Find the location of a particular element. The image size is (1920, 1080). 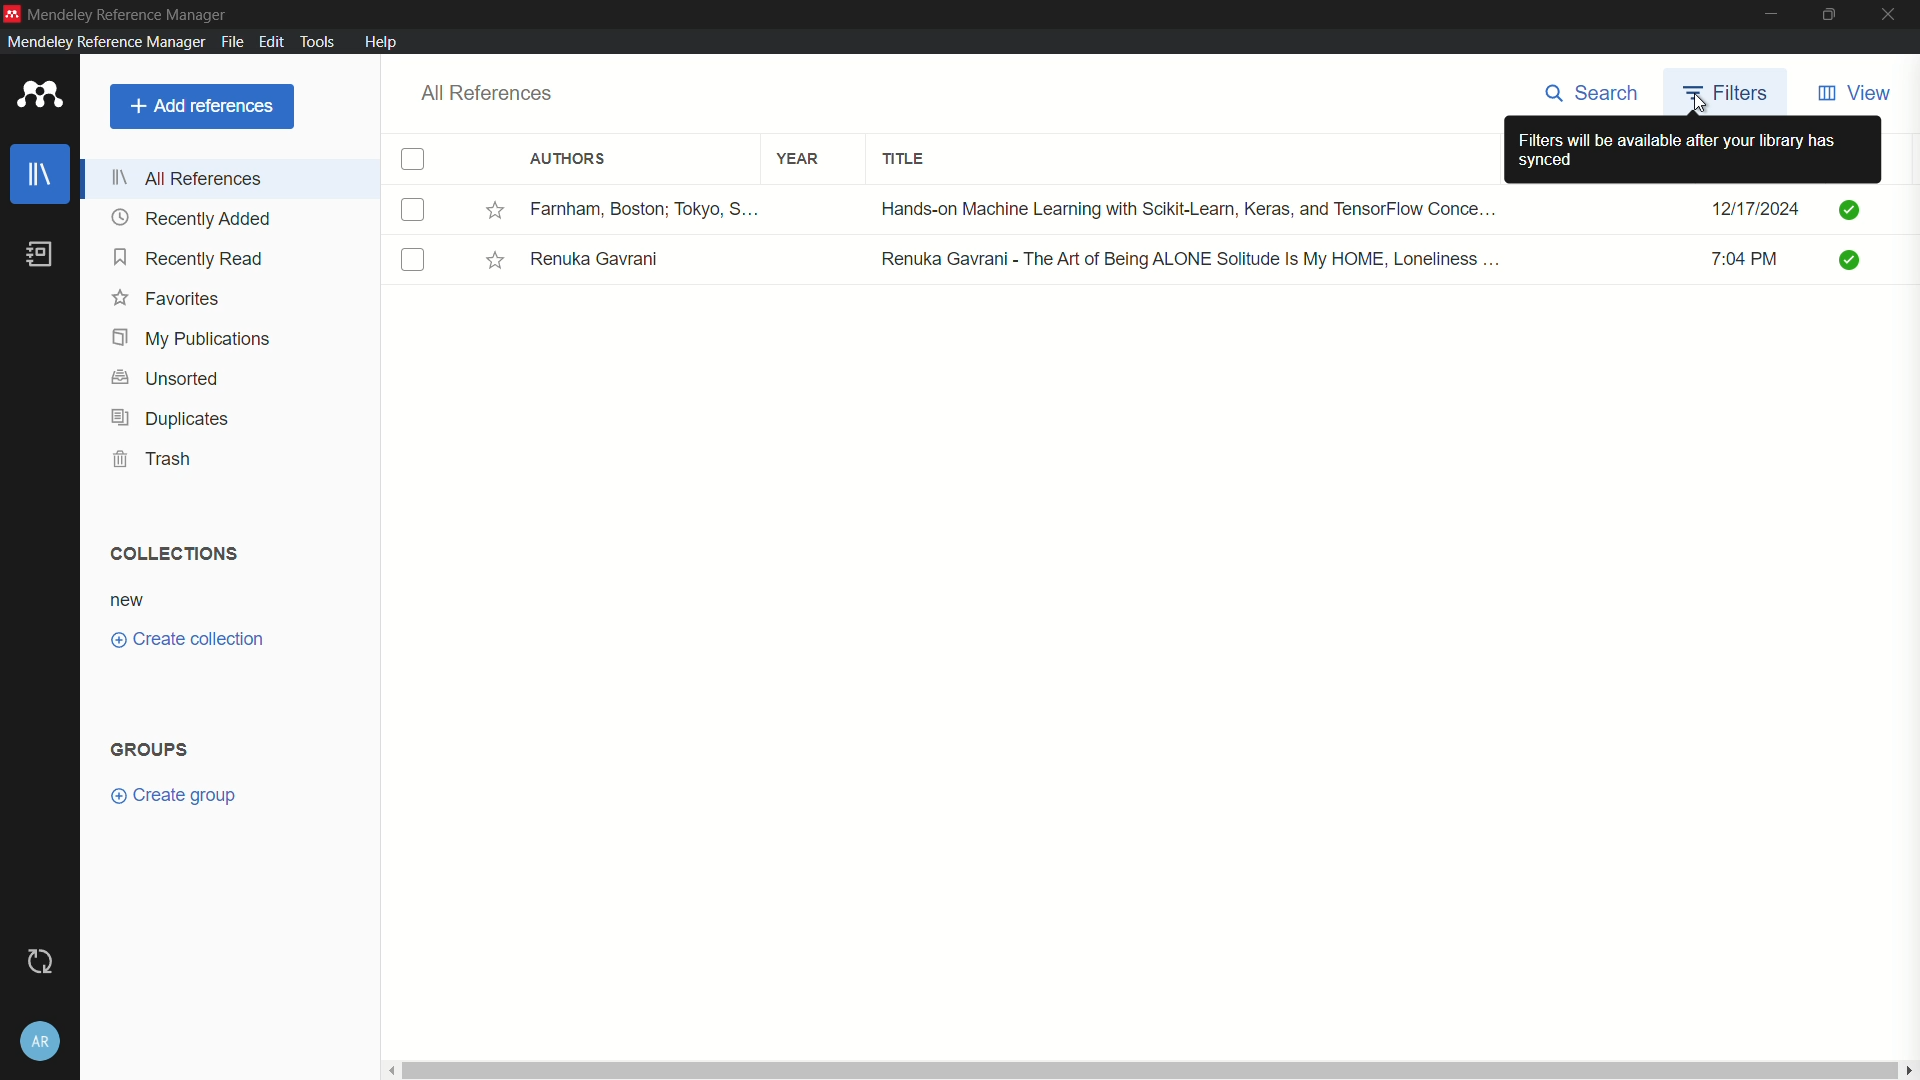

filter is located at coordinates (1729, 94).